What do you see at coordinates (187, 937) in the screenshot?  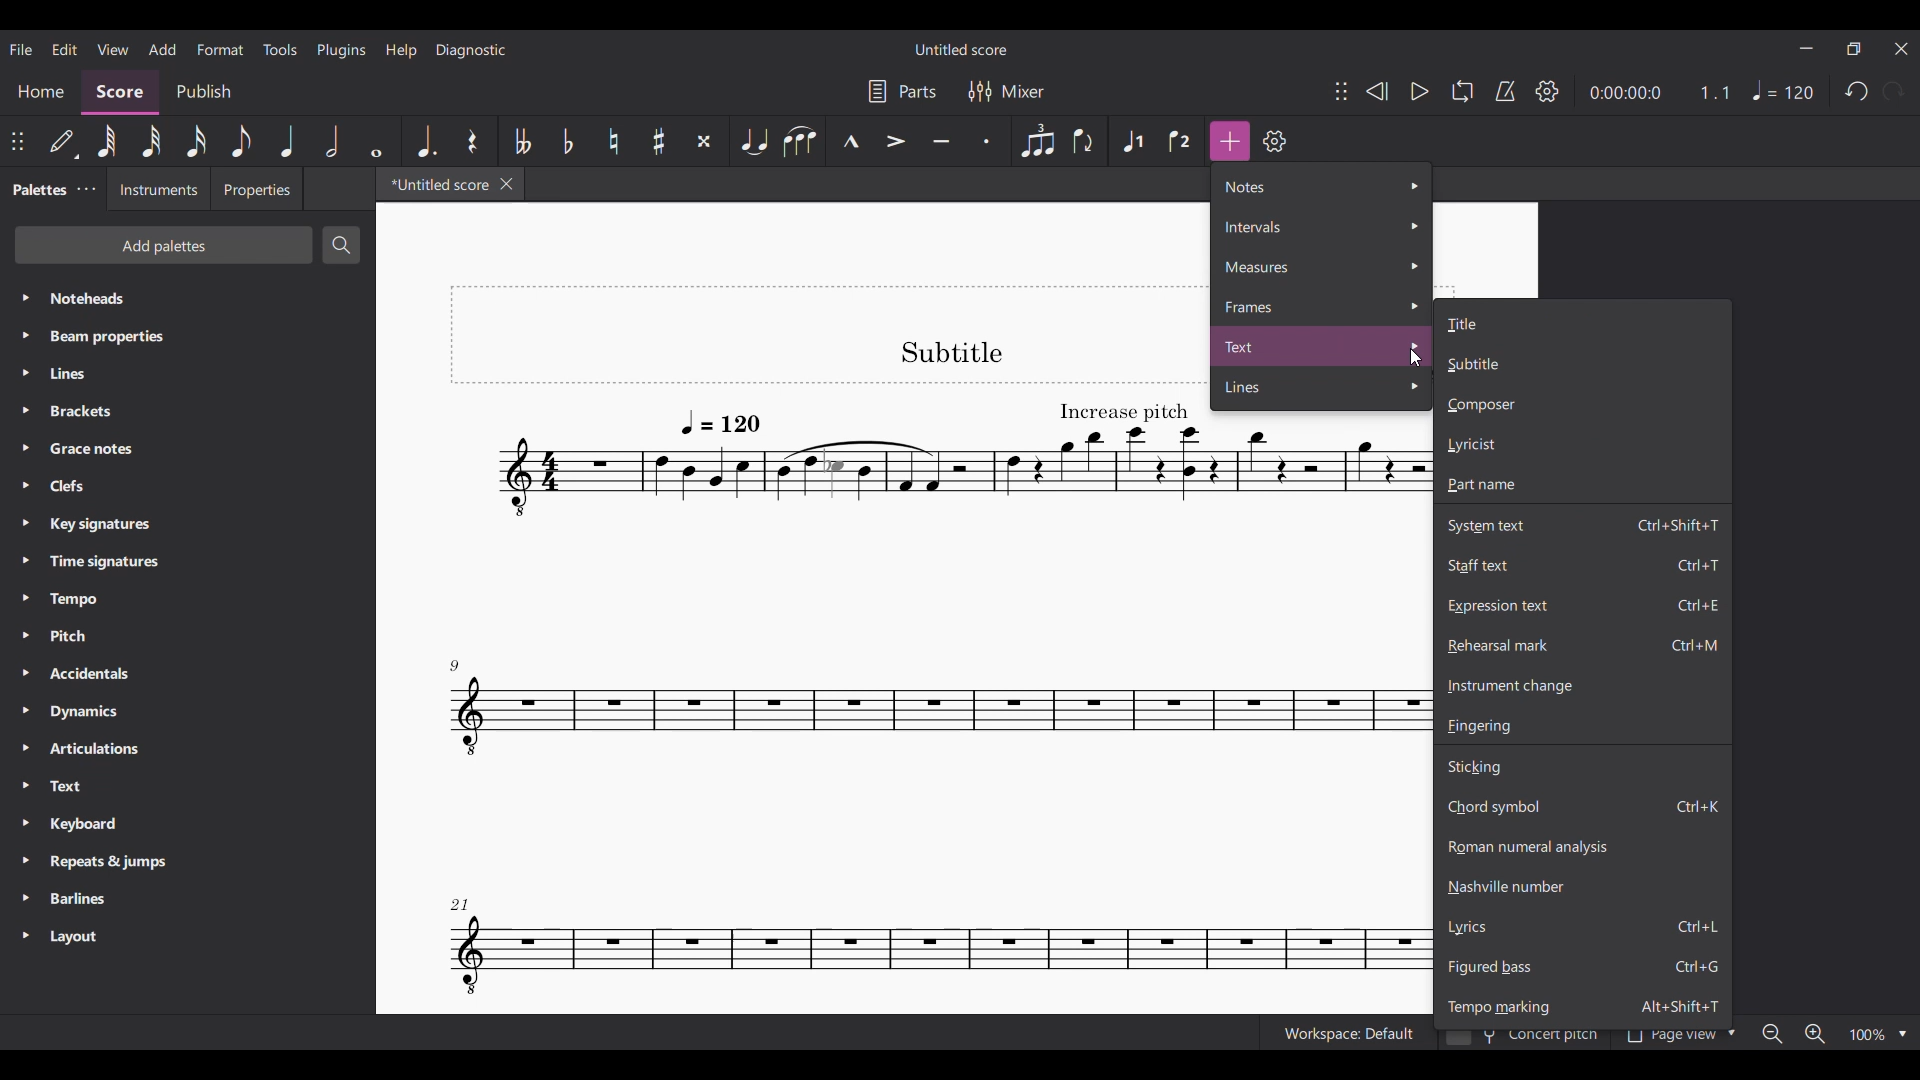 I see `Layout` at bounding box center [187, 937].